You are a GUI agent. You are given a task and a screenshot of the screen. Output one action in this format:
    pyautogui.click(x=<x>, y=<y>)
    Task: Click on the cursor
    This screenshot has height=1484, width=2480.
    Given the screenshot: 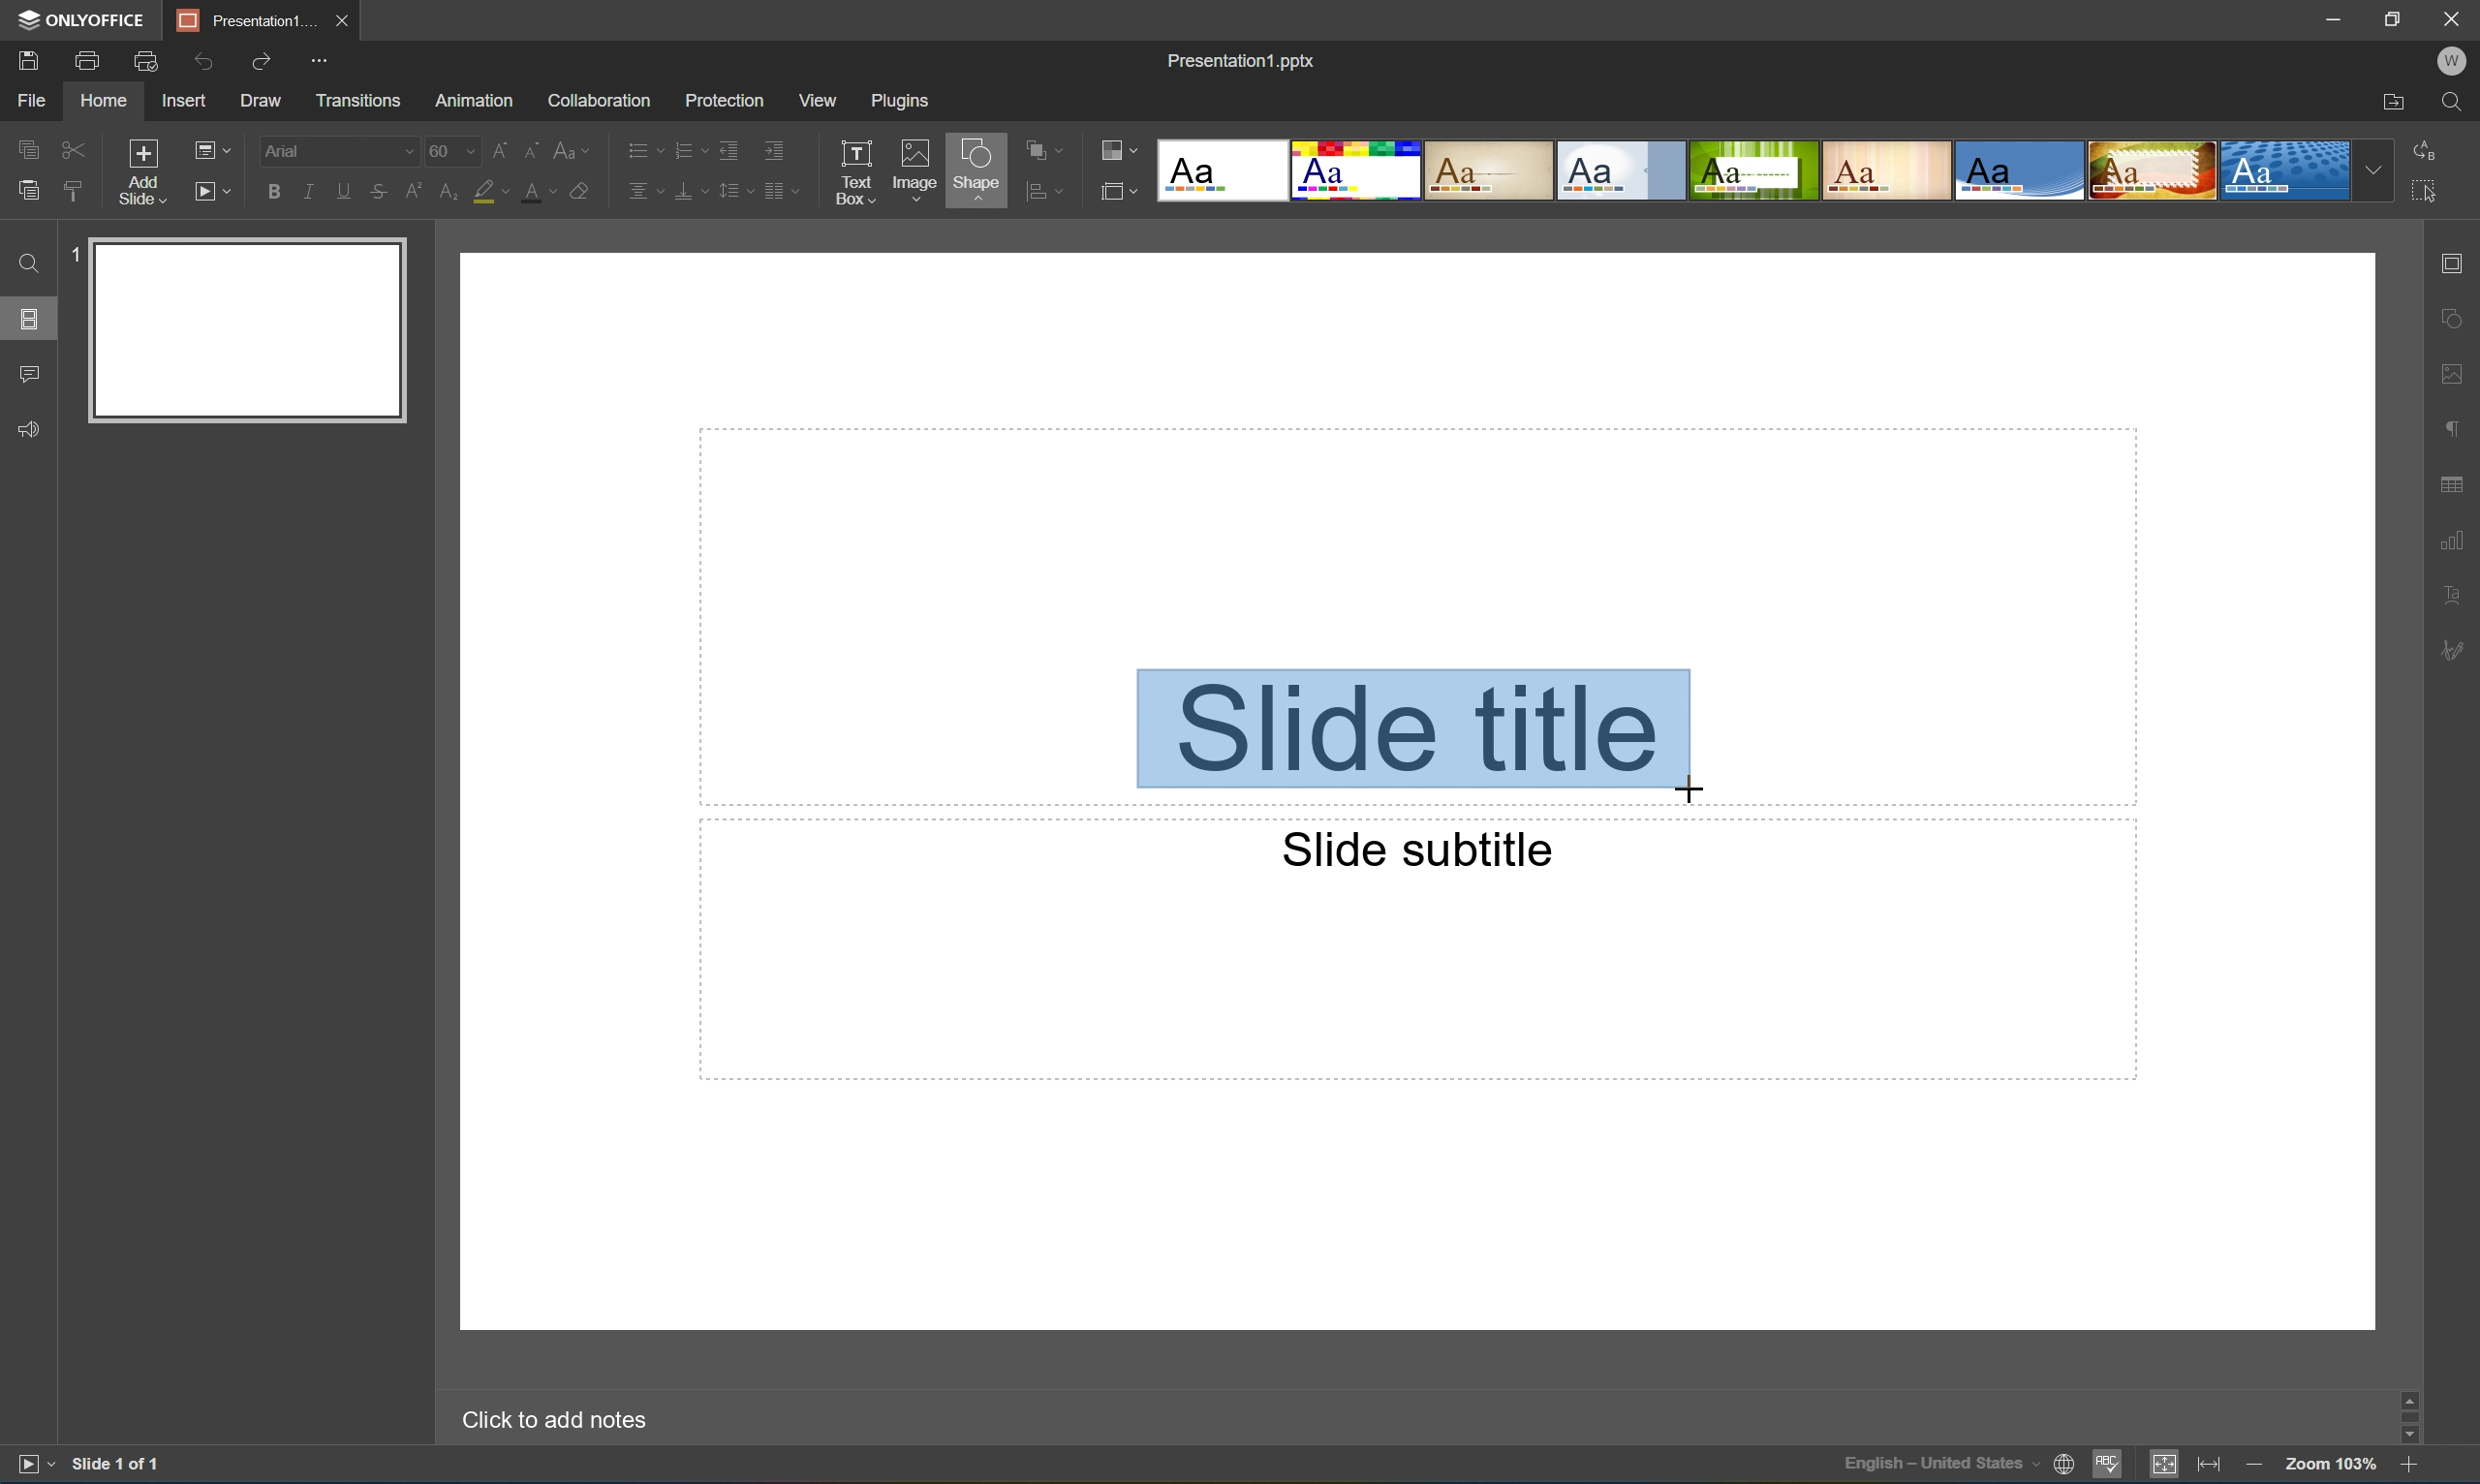 What is the action you would take?
    pyautogui.click(x=1693, y=788)
    